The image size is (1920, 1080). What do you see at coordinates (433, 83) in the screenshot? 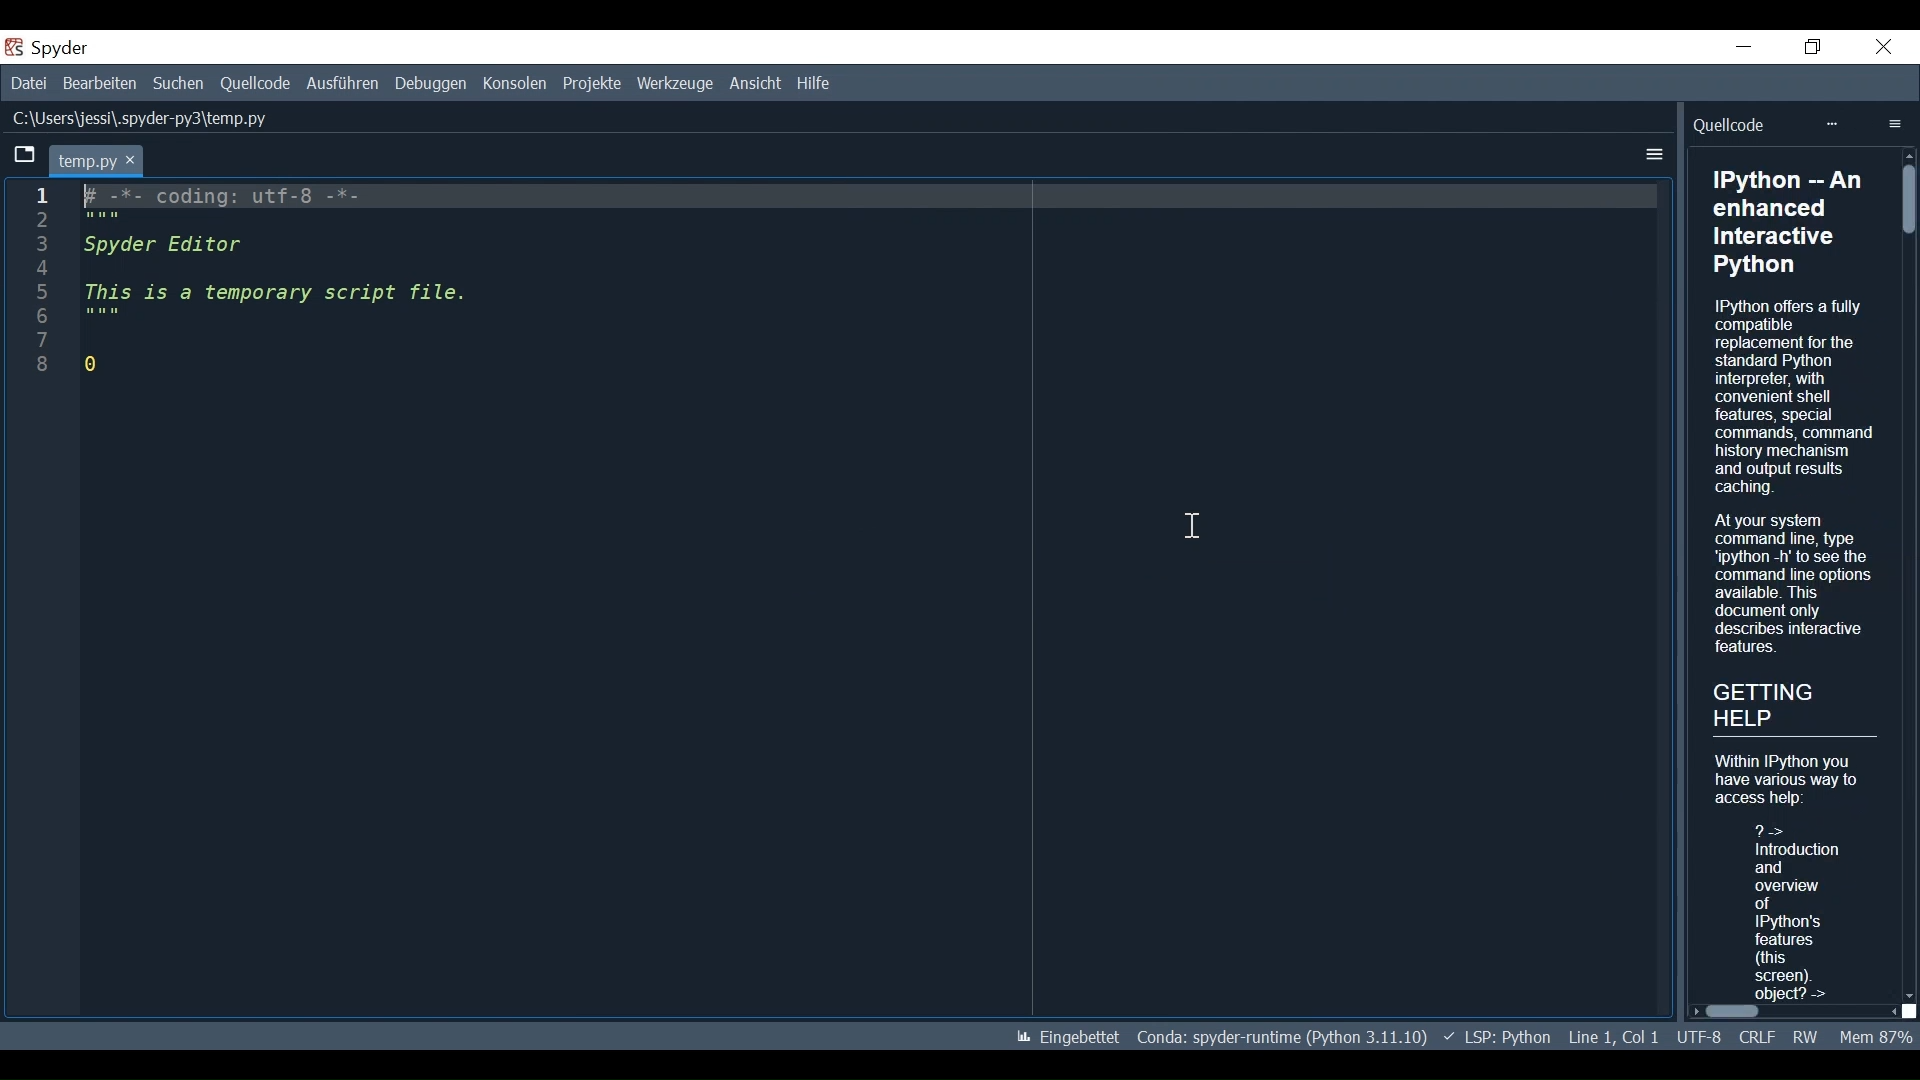
I see `Debugger` at bounding box center [433, 83].